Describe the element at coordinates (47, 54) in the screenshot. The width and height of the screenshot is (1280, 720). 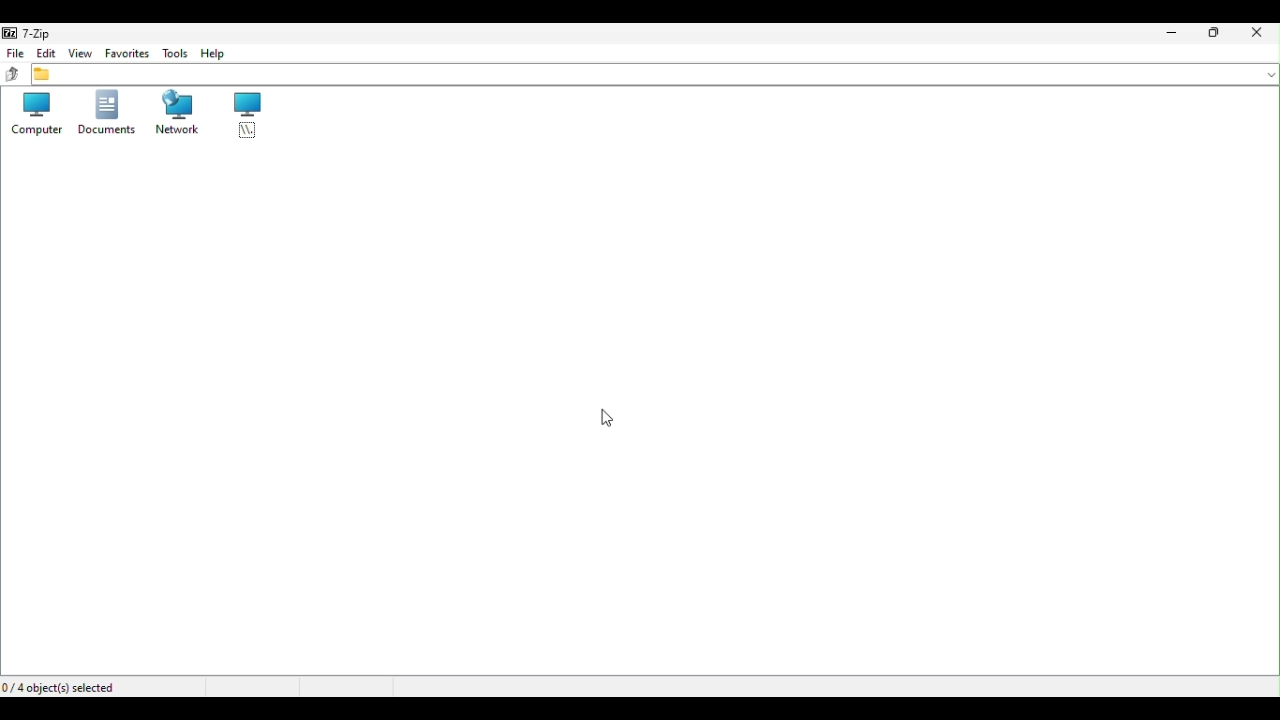
I see `Edit` at that location.